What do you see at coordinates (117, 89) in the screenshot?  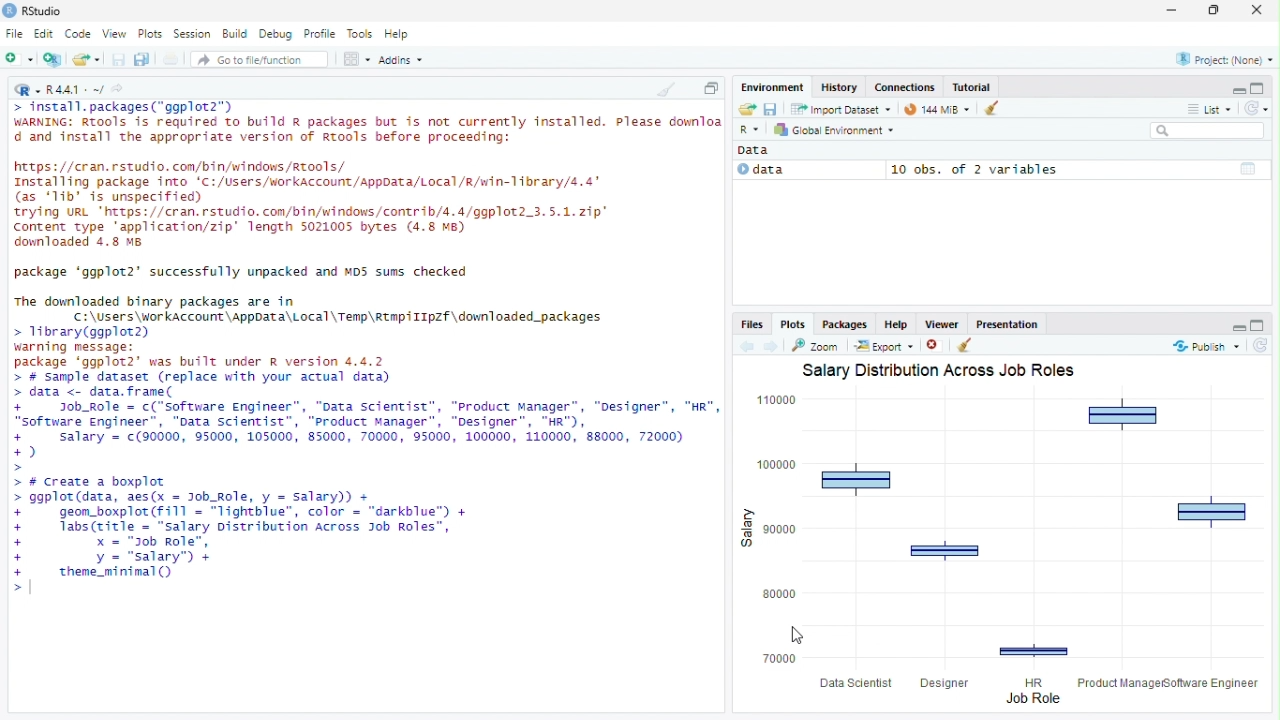 I see `View the current working directory` at bounding box center [117, 89].